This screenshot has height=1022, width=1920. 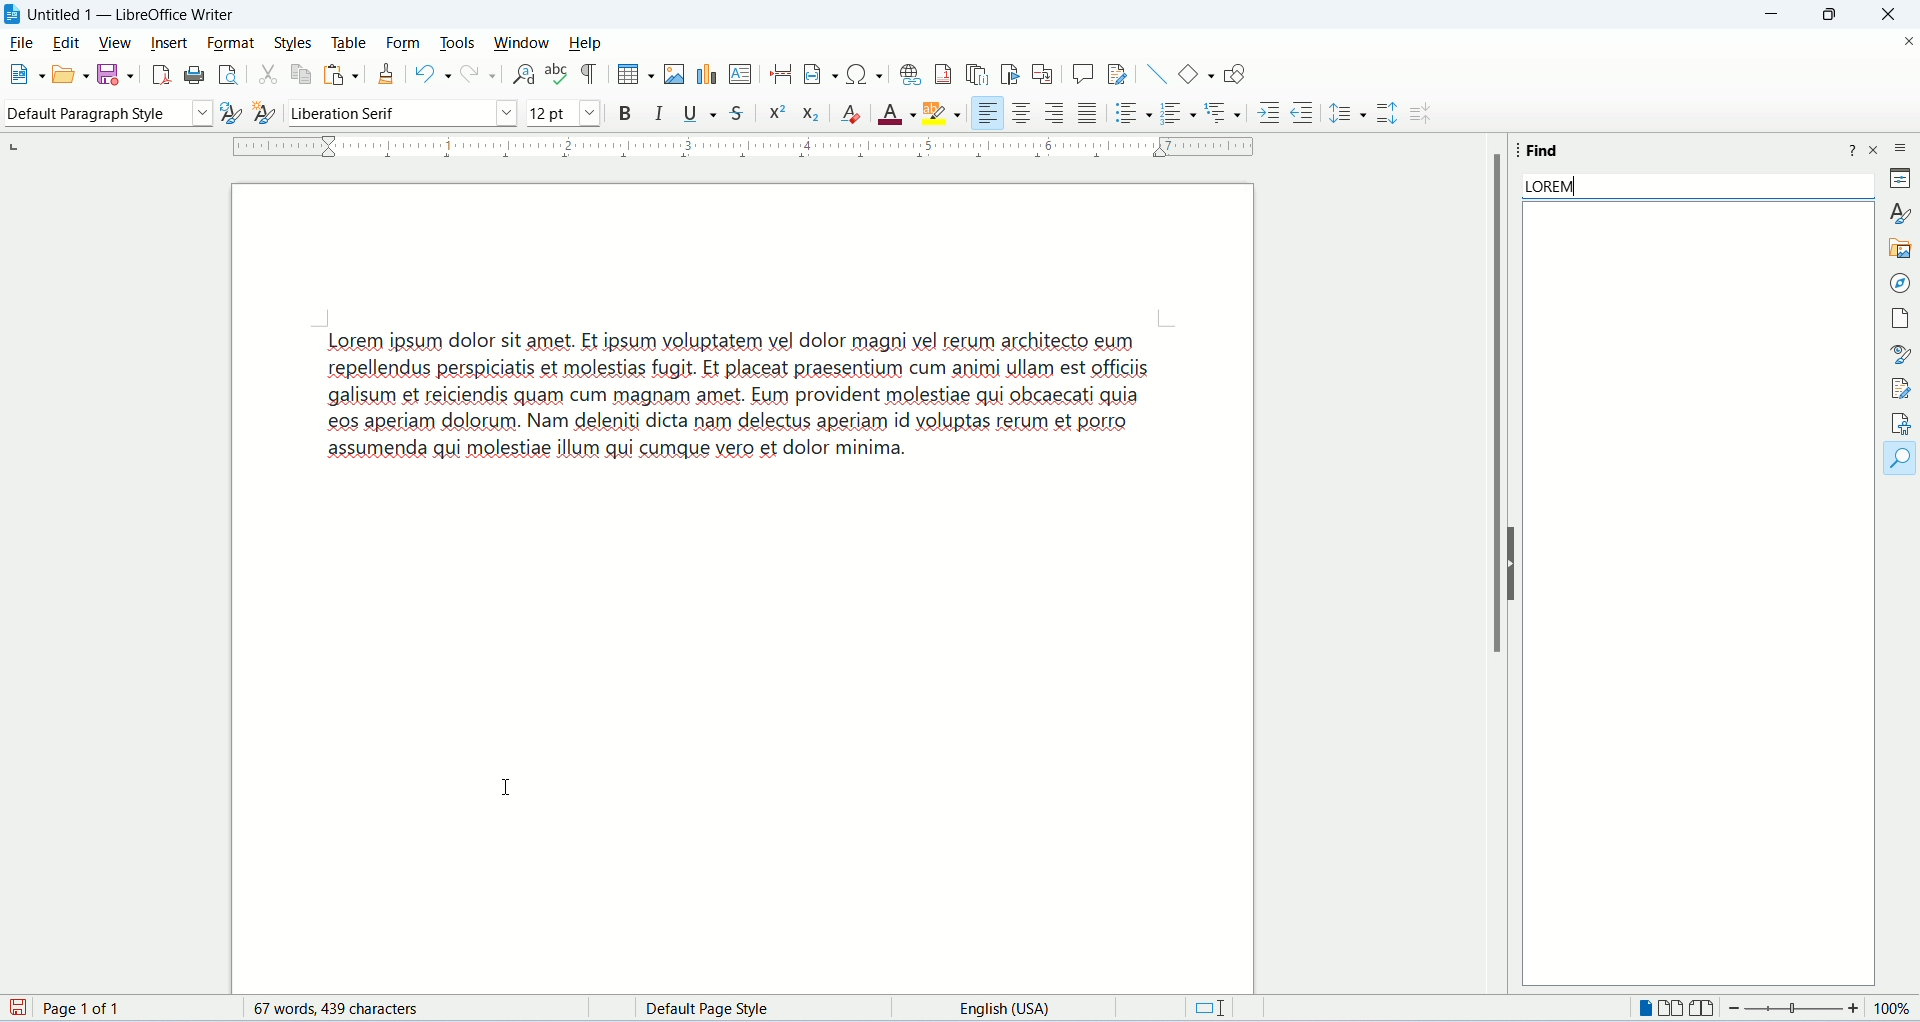 I want to click on align center, so click(x=1022, y=114).